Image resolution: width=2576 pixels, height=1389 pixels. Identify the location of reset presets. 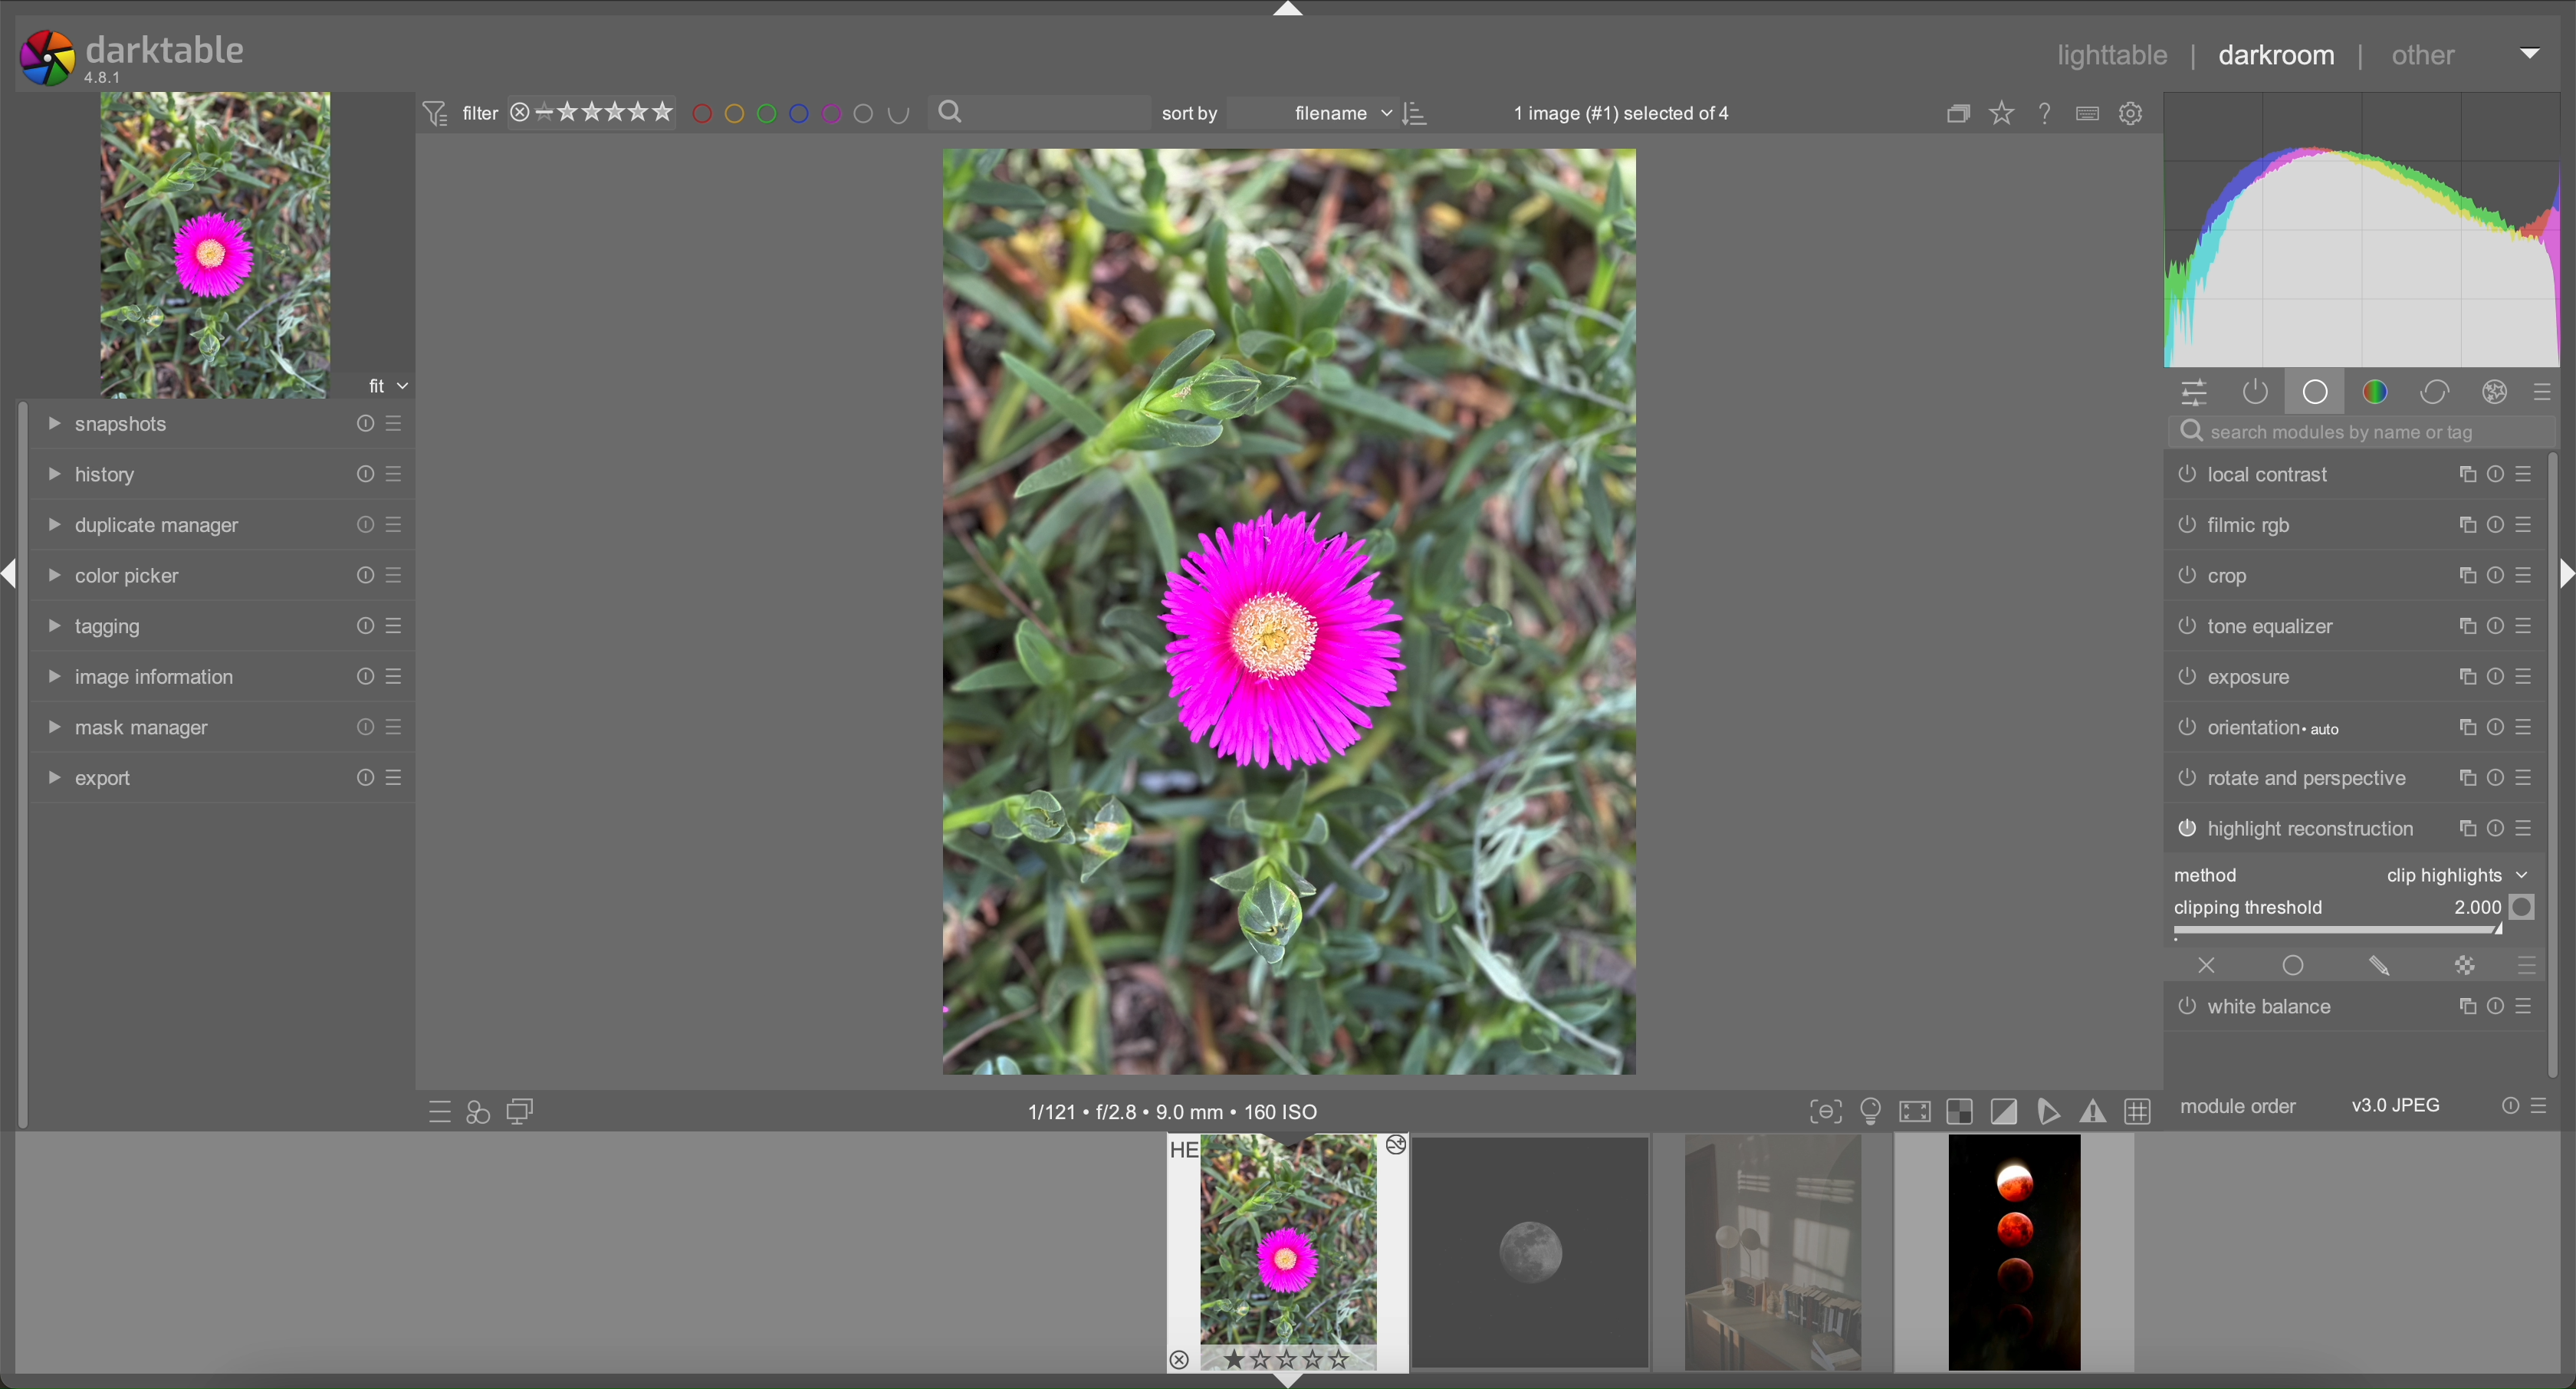
(2491, 1006).